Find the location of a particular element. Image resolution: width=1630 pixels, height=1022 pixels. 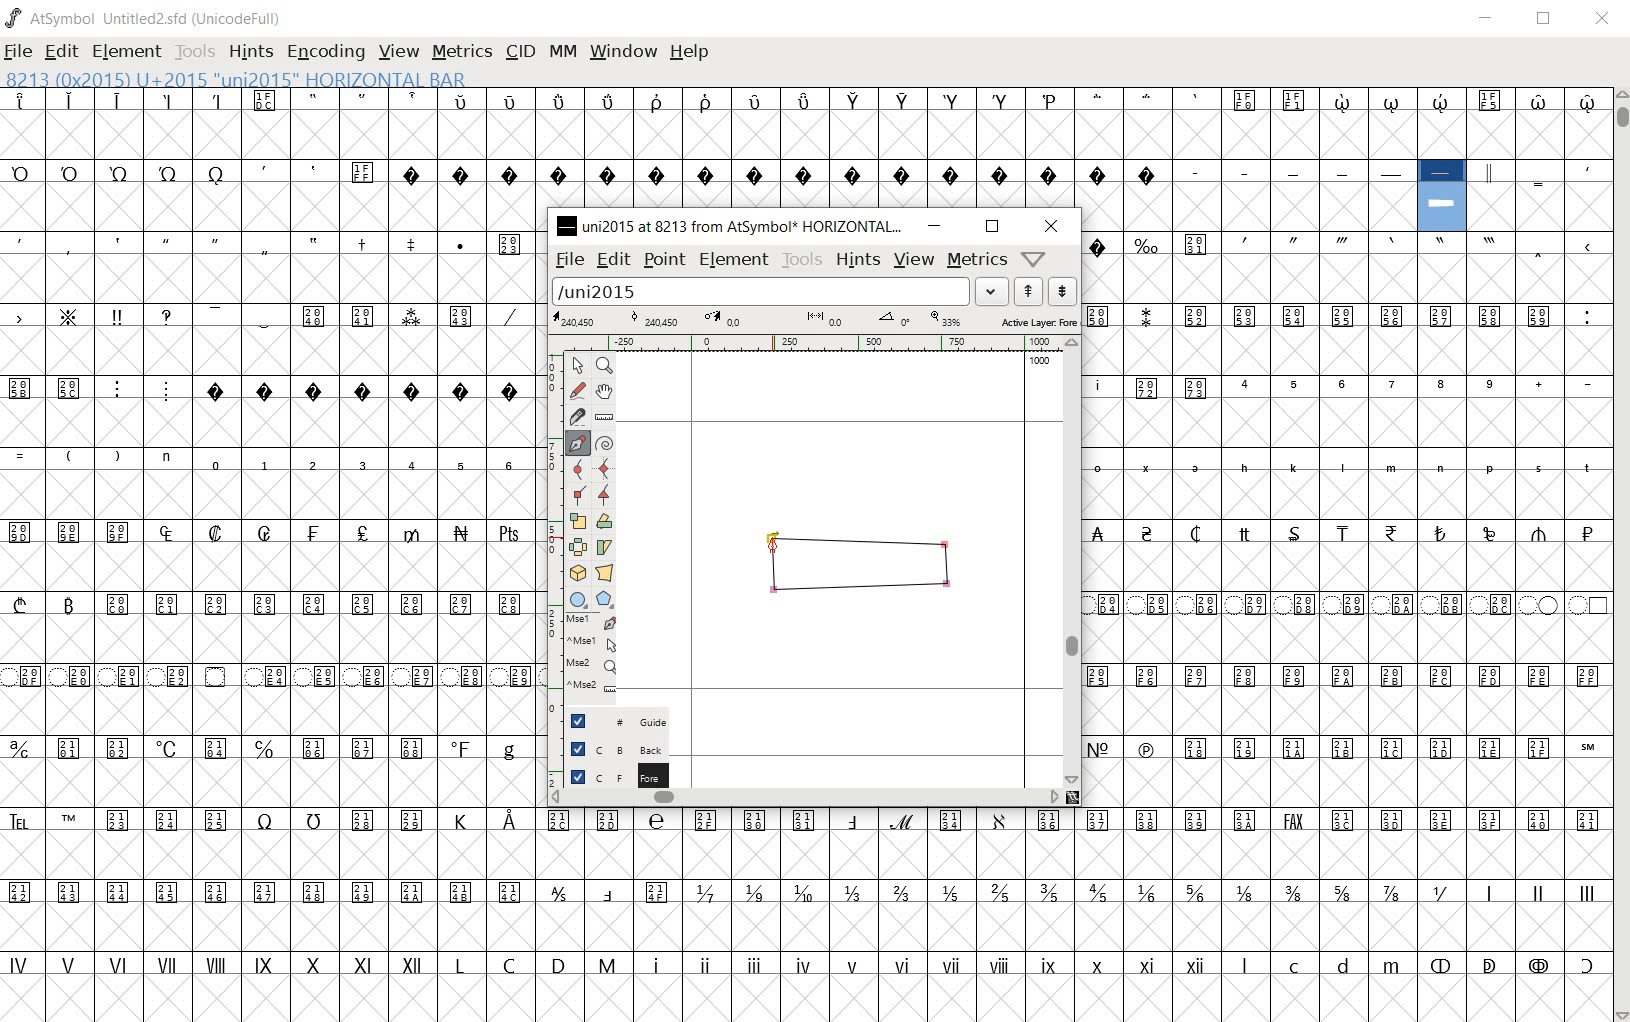

HINTS is located at coordinates (253, 52).